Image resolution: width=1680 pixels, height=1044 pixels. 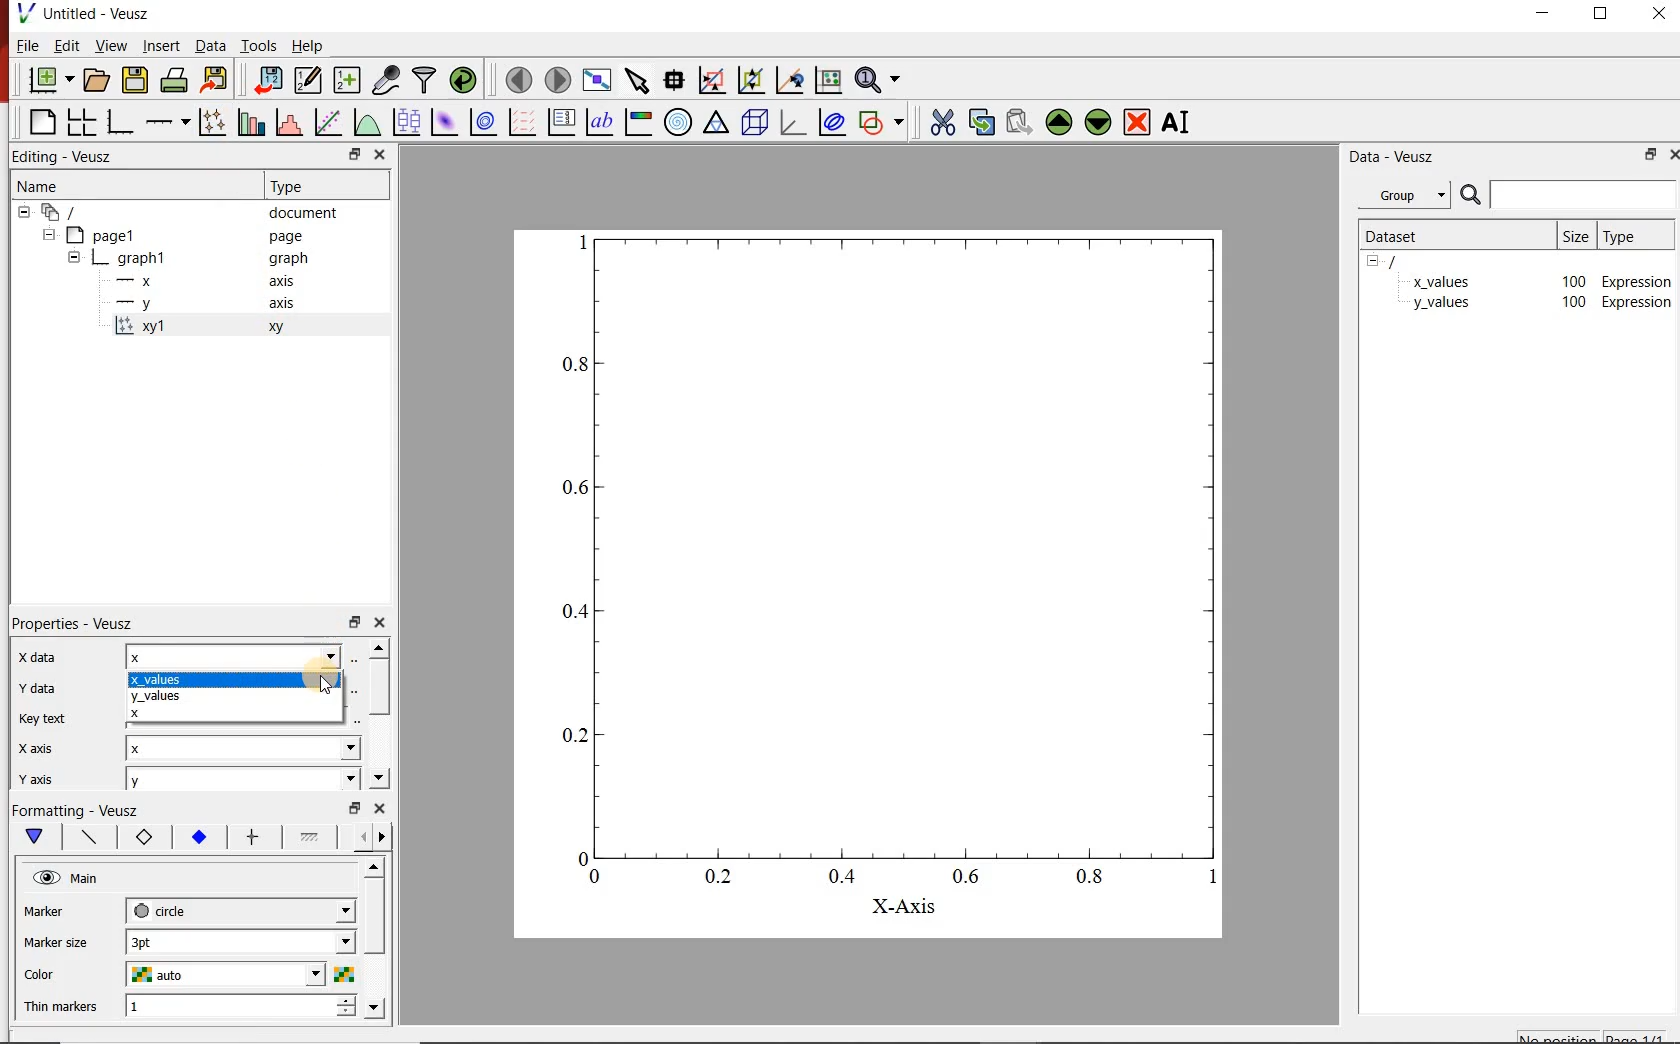 I want to click on plot points, so click(x=211, y=123).